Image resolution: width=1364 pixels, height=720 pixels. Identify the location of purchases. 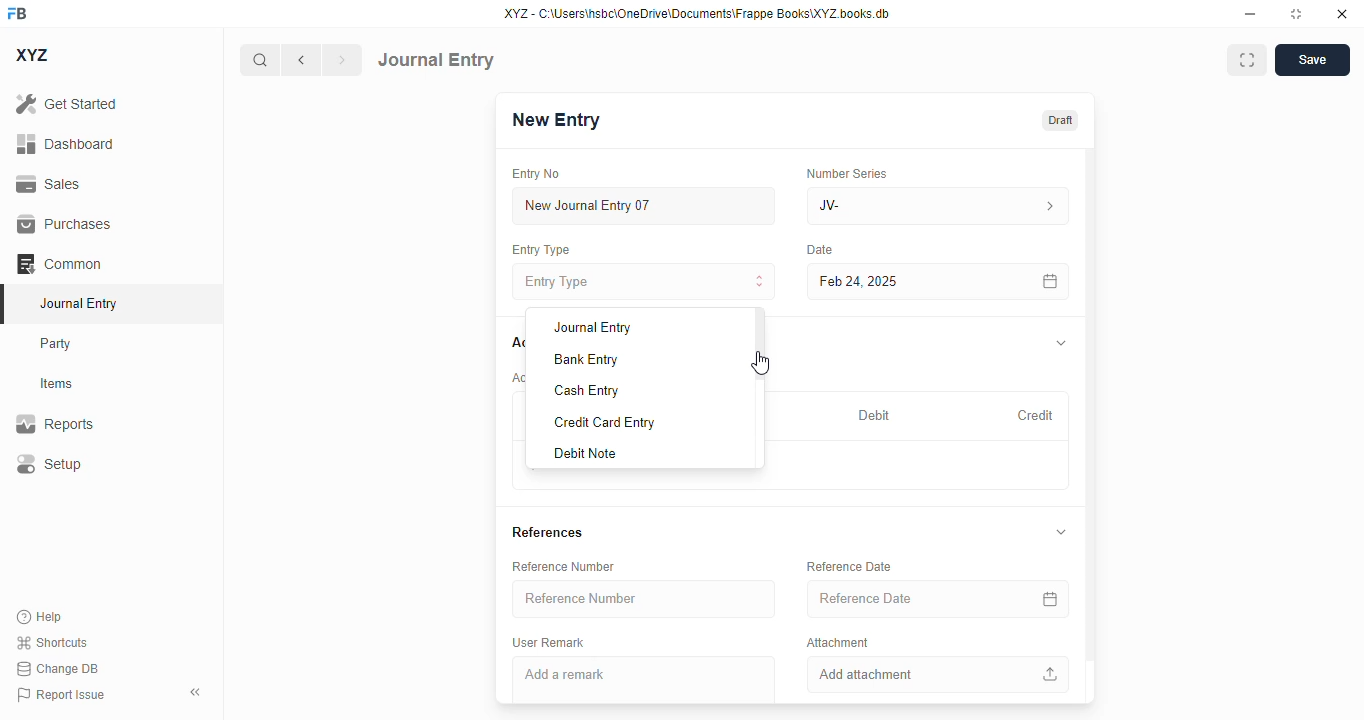
(66, 224).